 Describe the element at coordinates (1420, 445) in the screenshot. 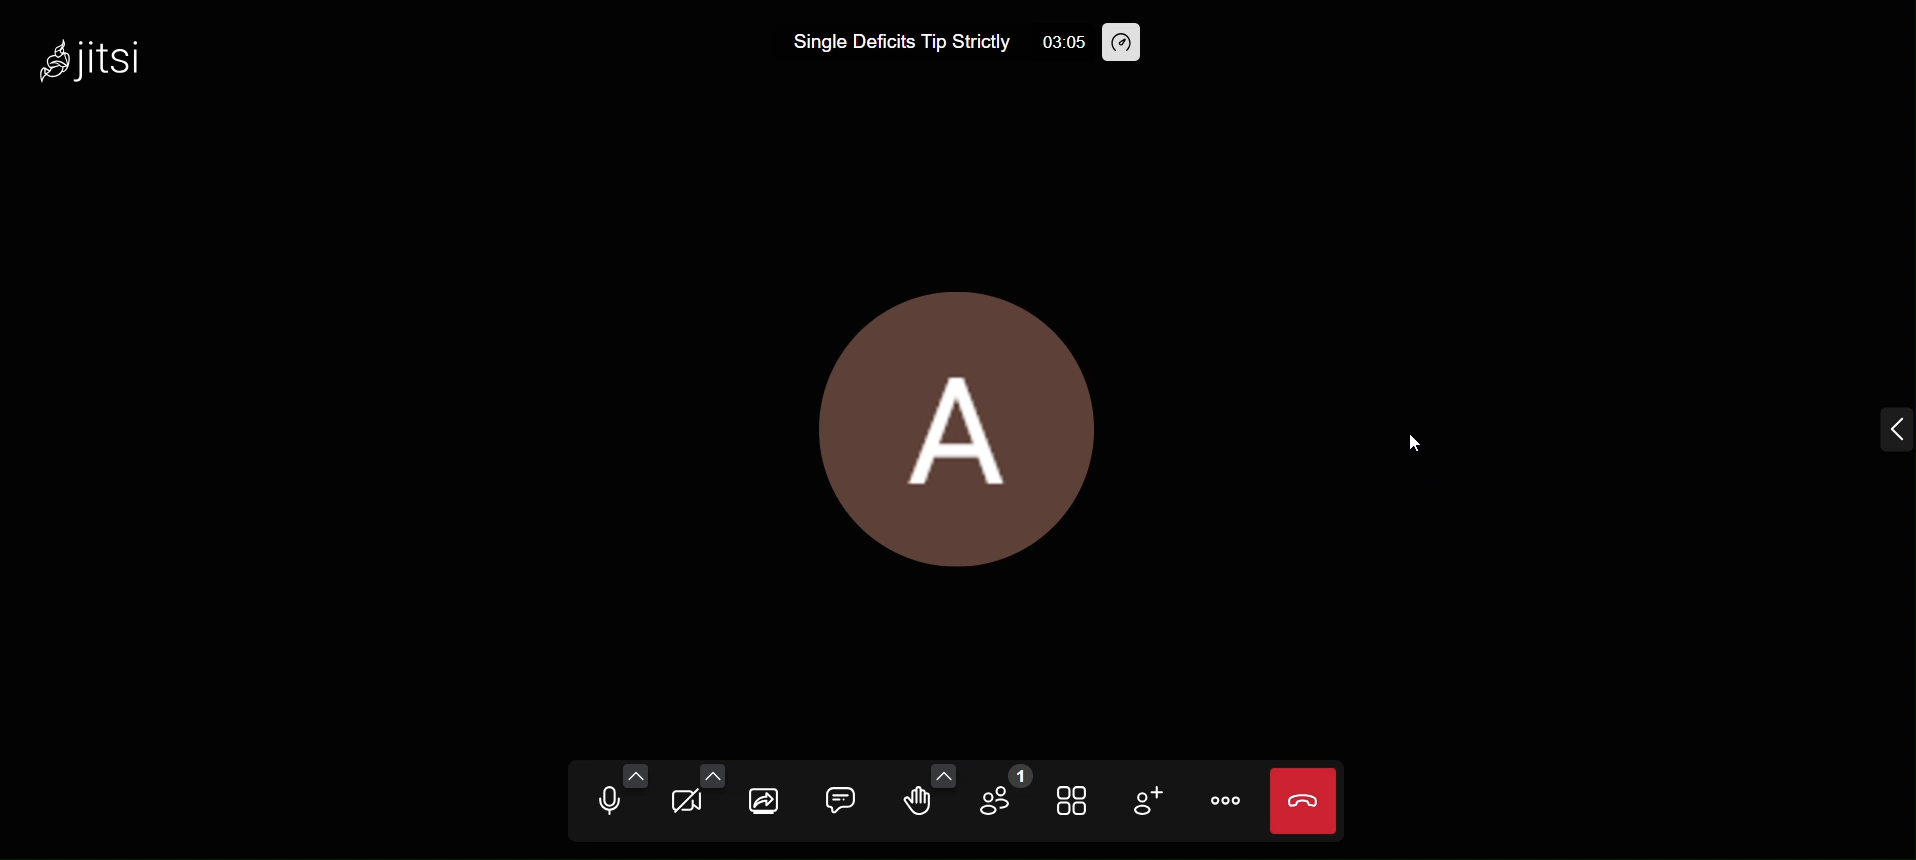

I see `cursor` at that location.